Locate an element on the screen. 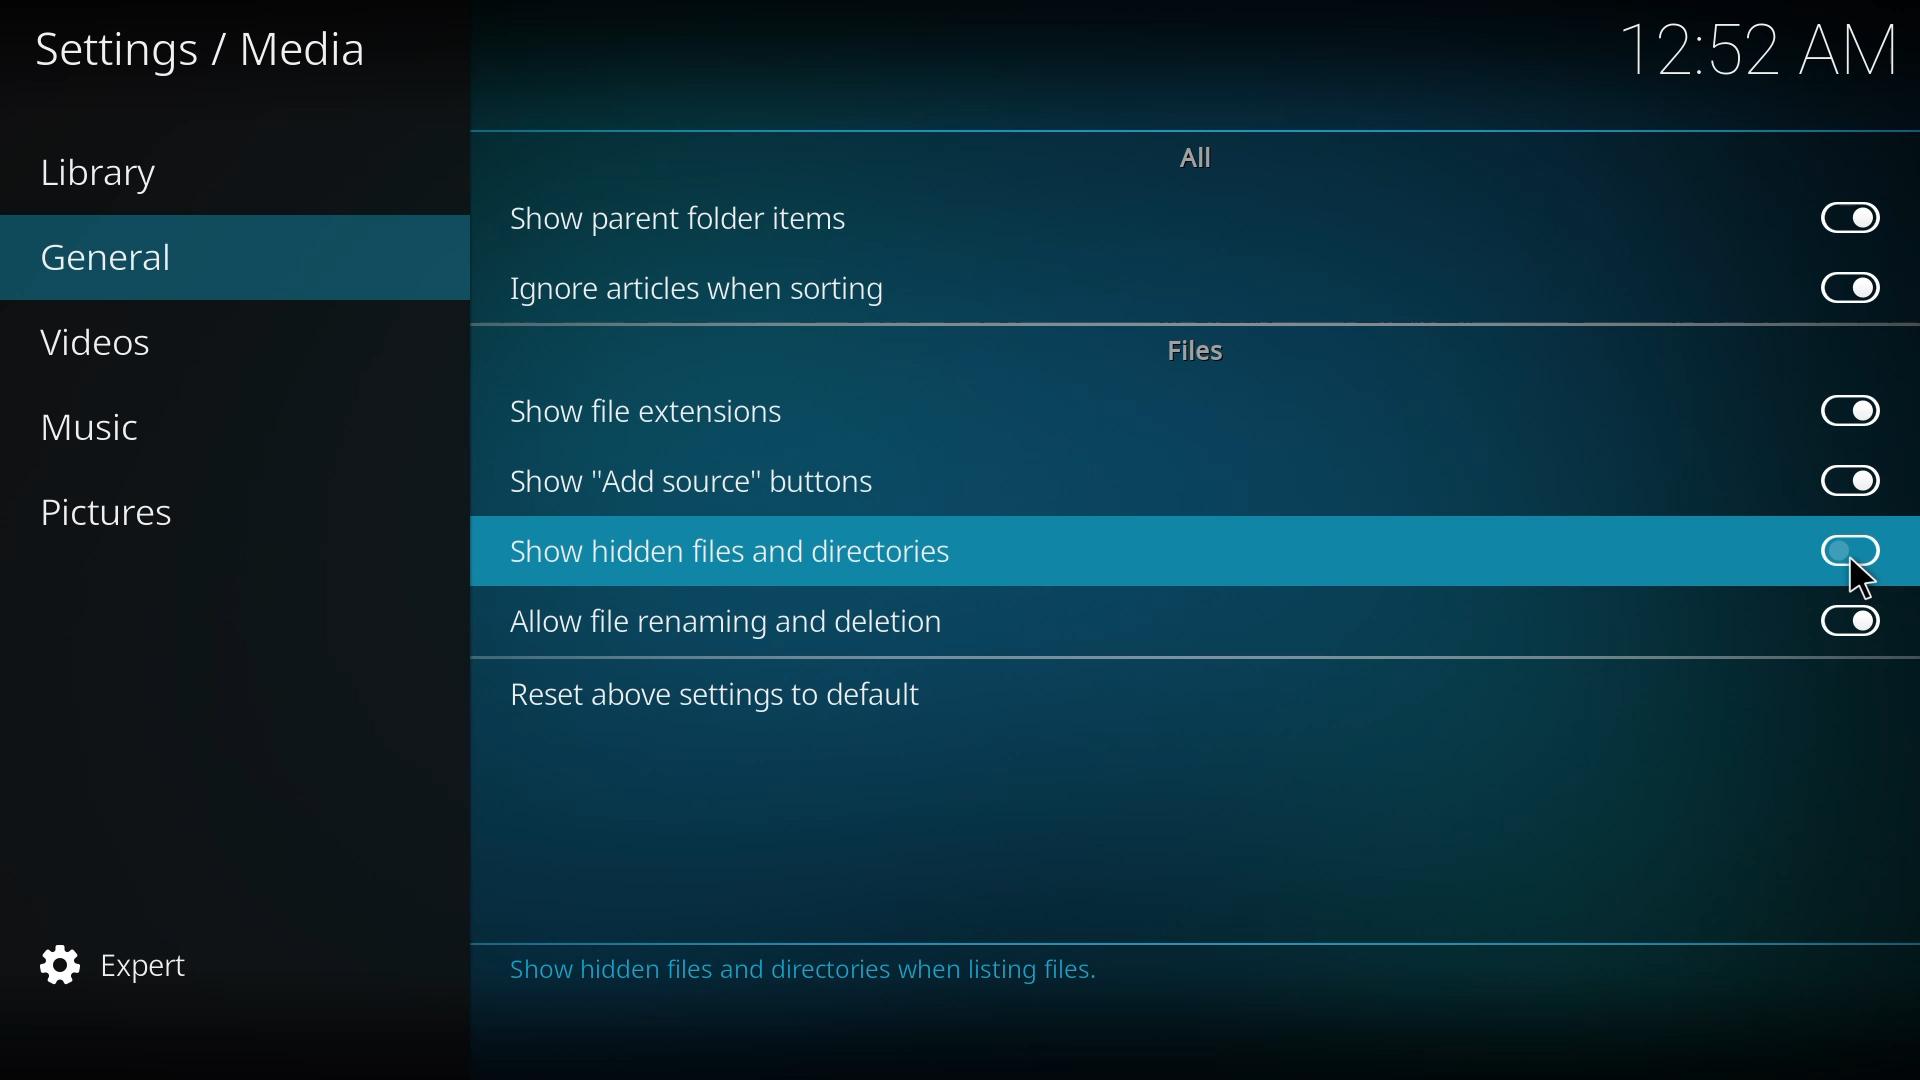  music is located at coordinates (118, 424).